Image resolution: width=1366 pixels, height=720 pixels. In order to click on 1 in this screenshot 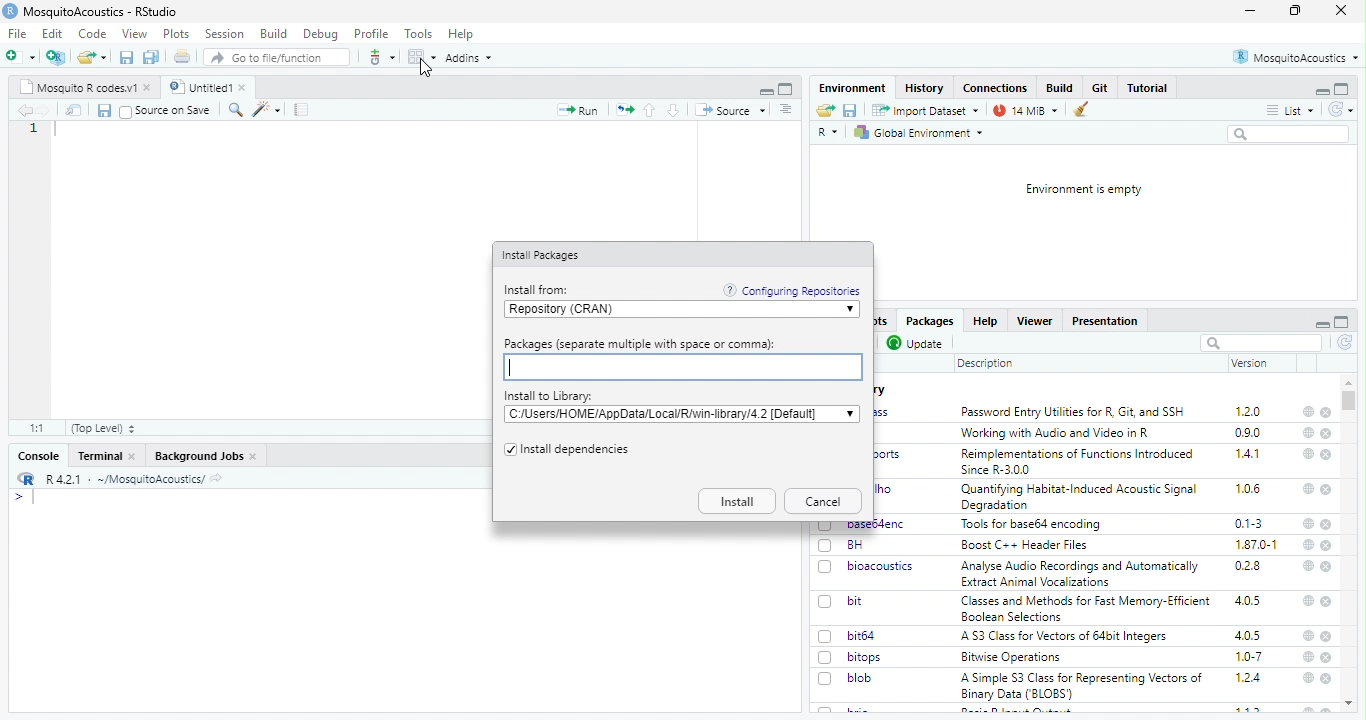, I will do `click(34, 128)`.